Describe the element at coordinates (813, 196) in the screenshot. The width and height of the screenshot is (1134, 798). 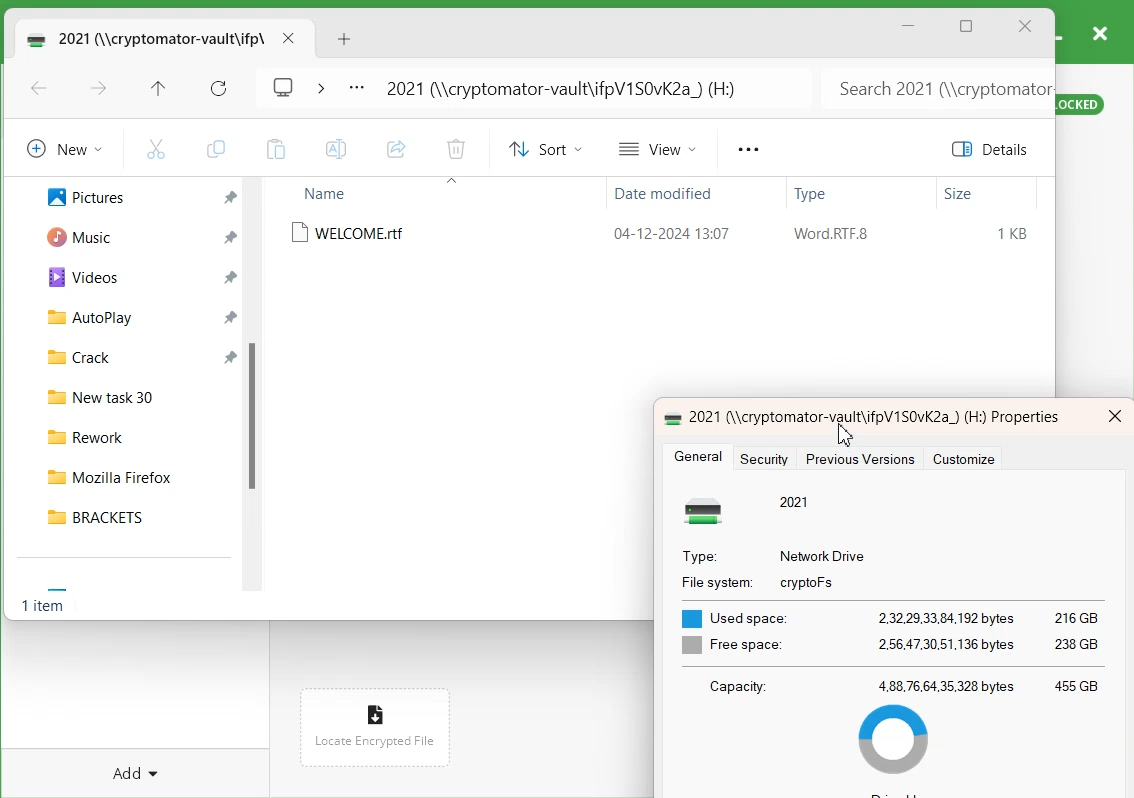
I see `Type` at that location.